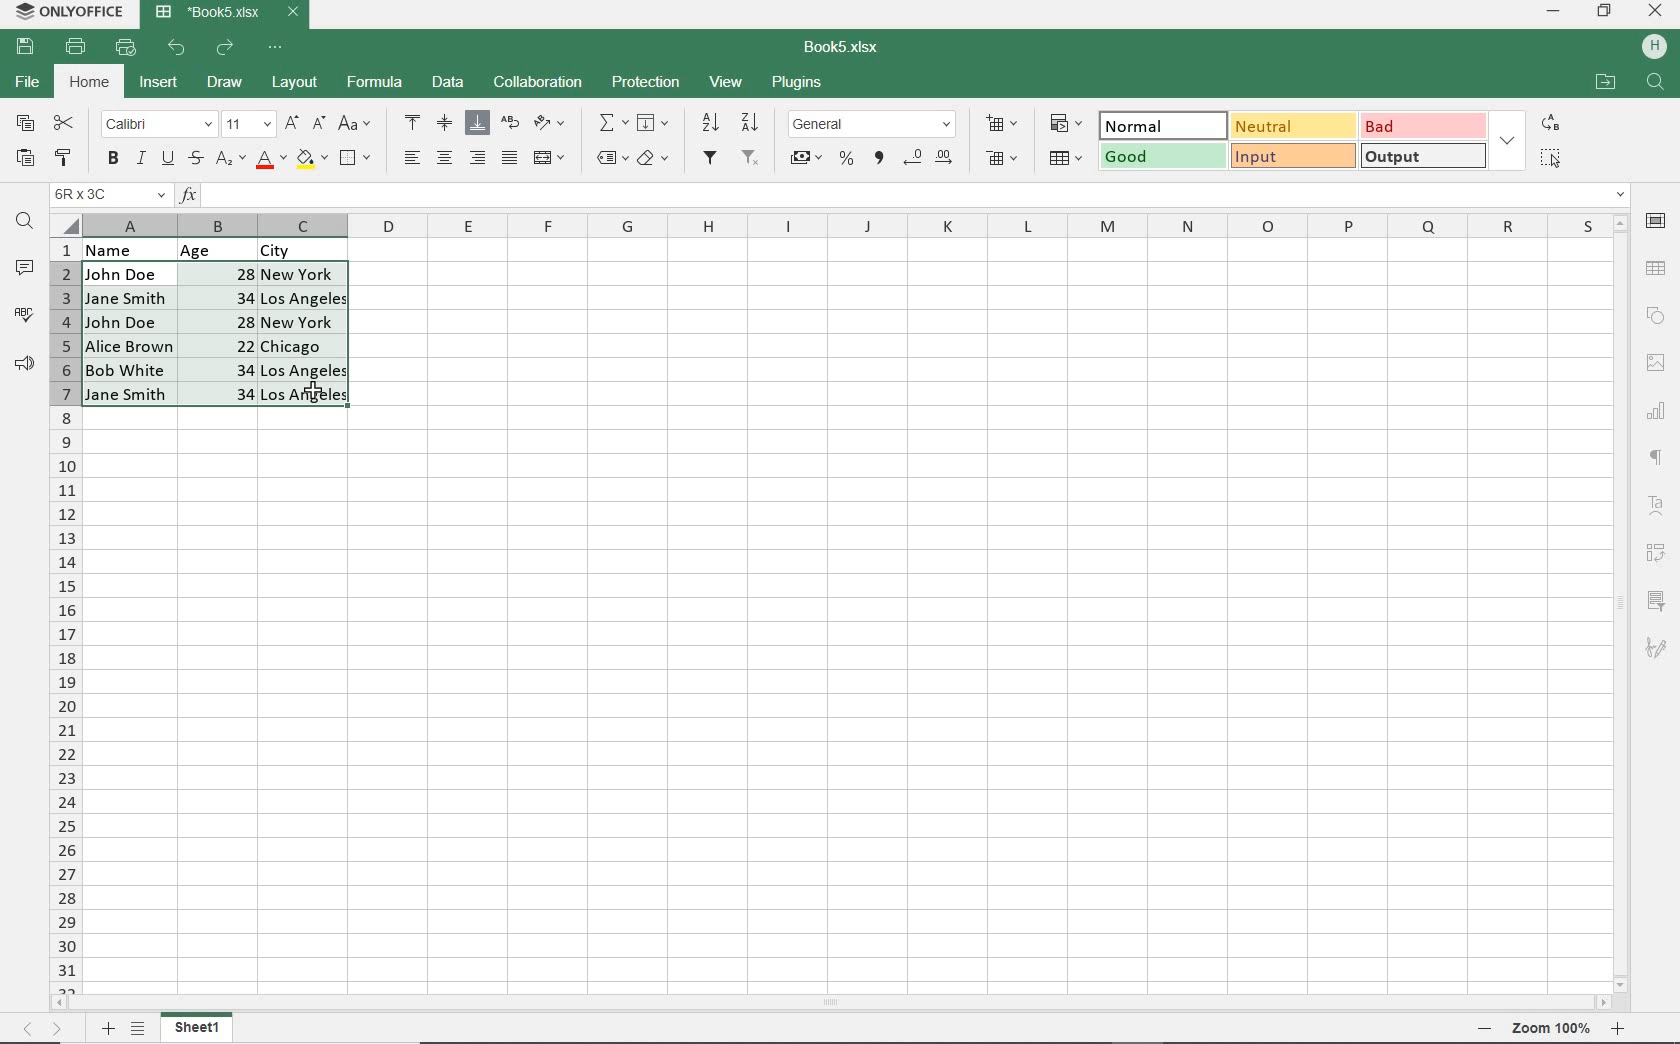 The width and height of the screenshot is (1680, 1044). Describe the element at coordinates (227, 47) in the screenshot. I see `REDO` at that location.